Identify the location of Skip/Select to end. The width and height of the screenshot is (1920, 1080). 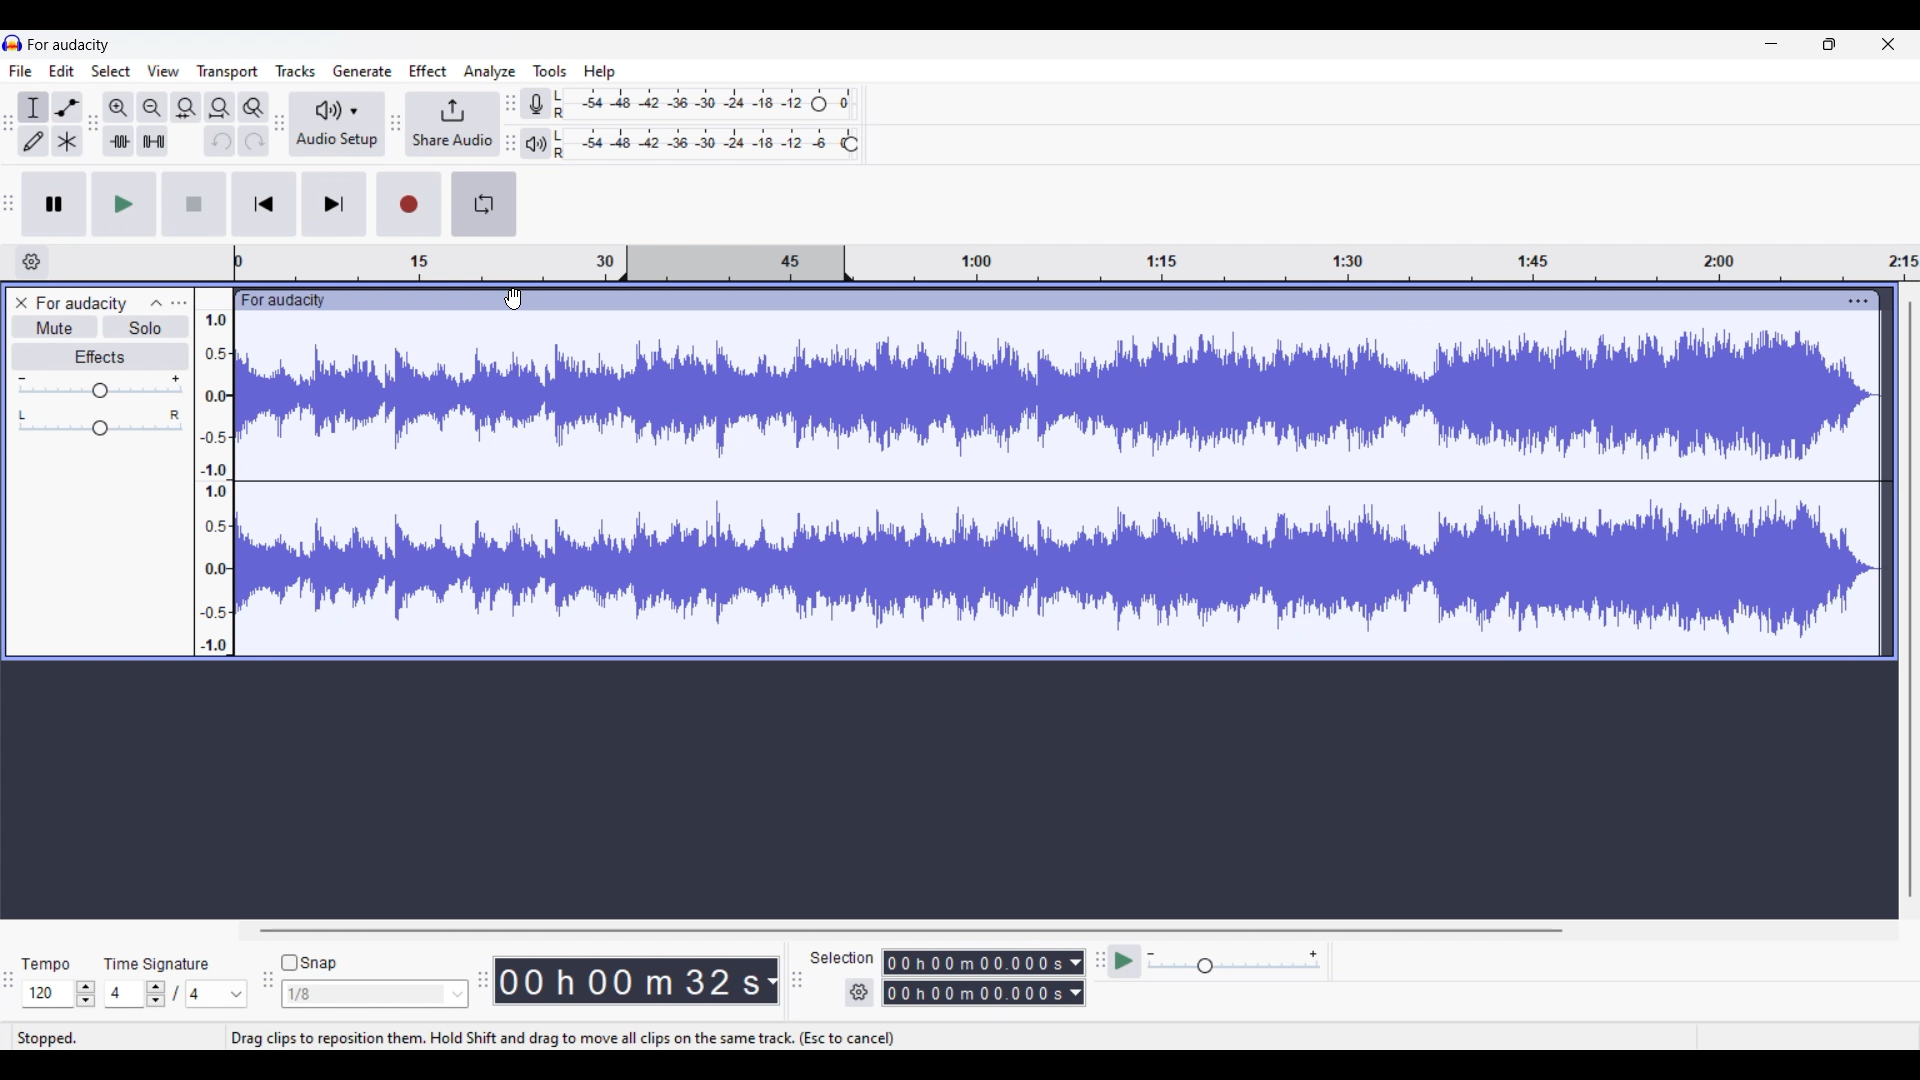
(335, 203).